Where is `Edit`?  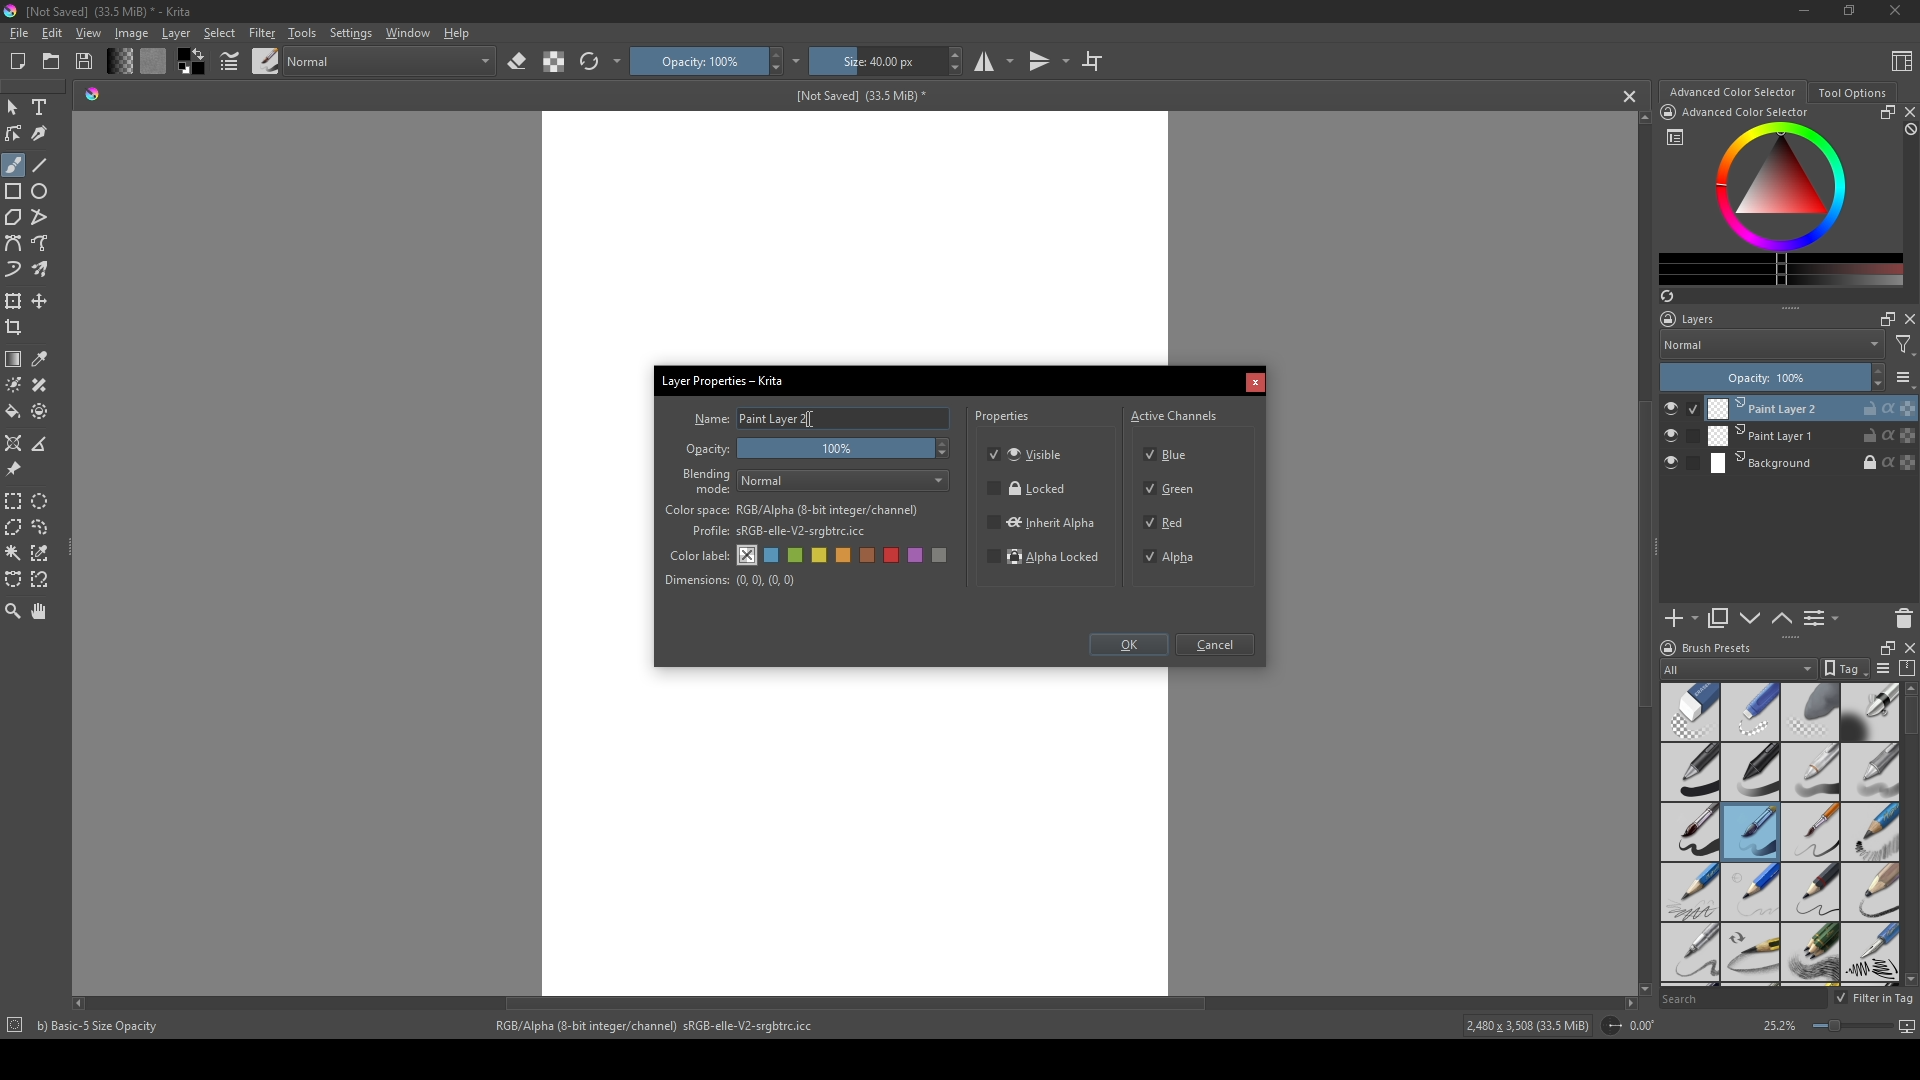 Edit is located at coordinates (51, 33).